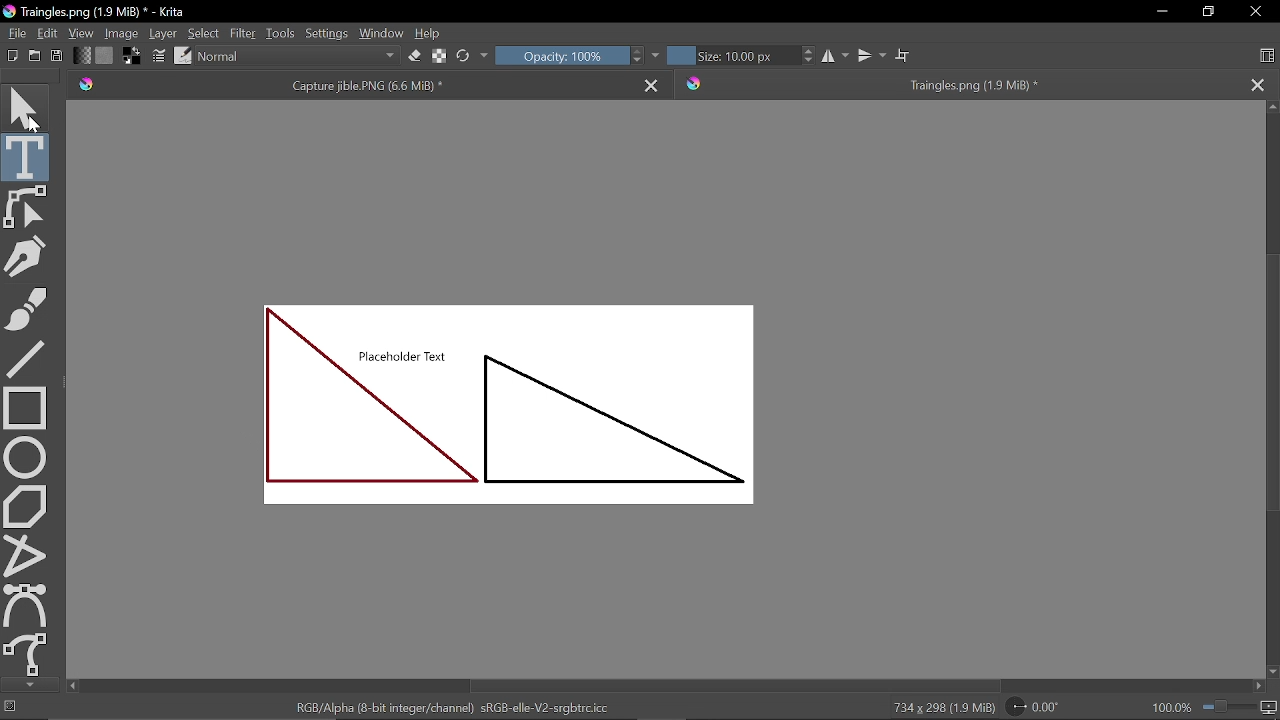  I want to click on New document, so click(10, 56).